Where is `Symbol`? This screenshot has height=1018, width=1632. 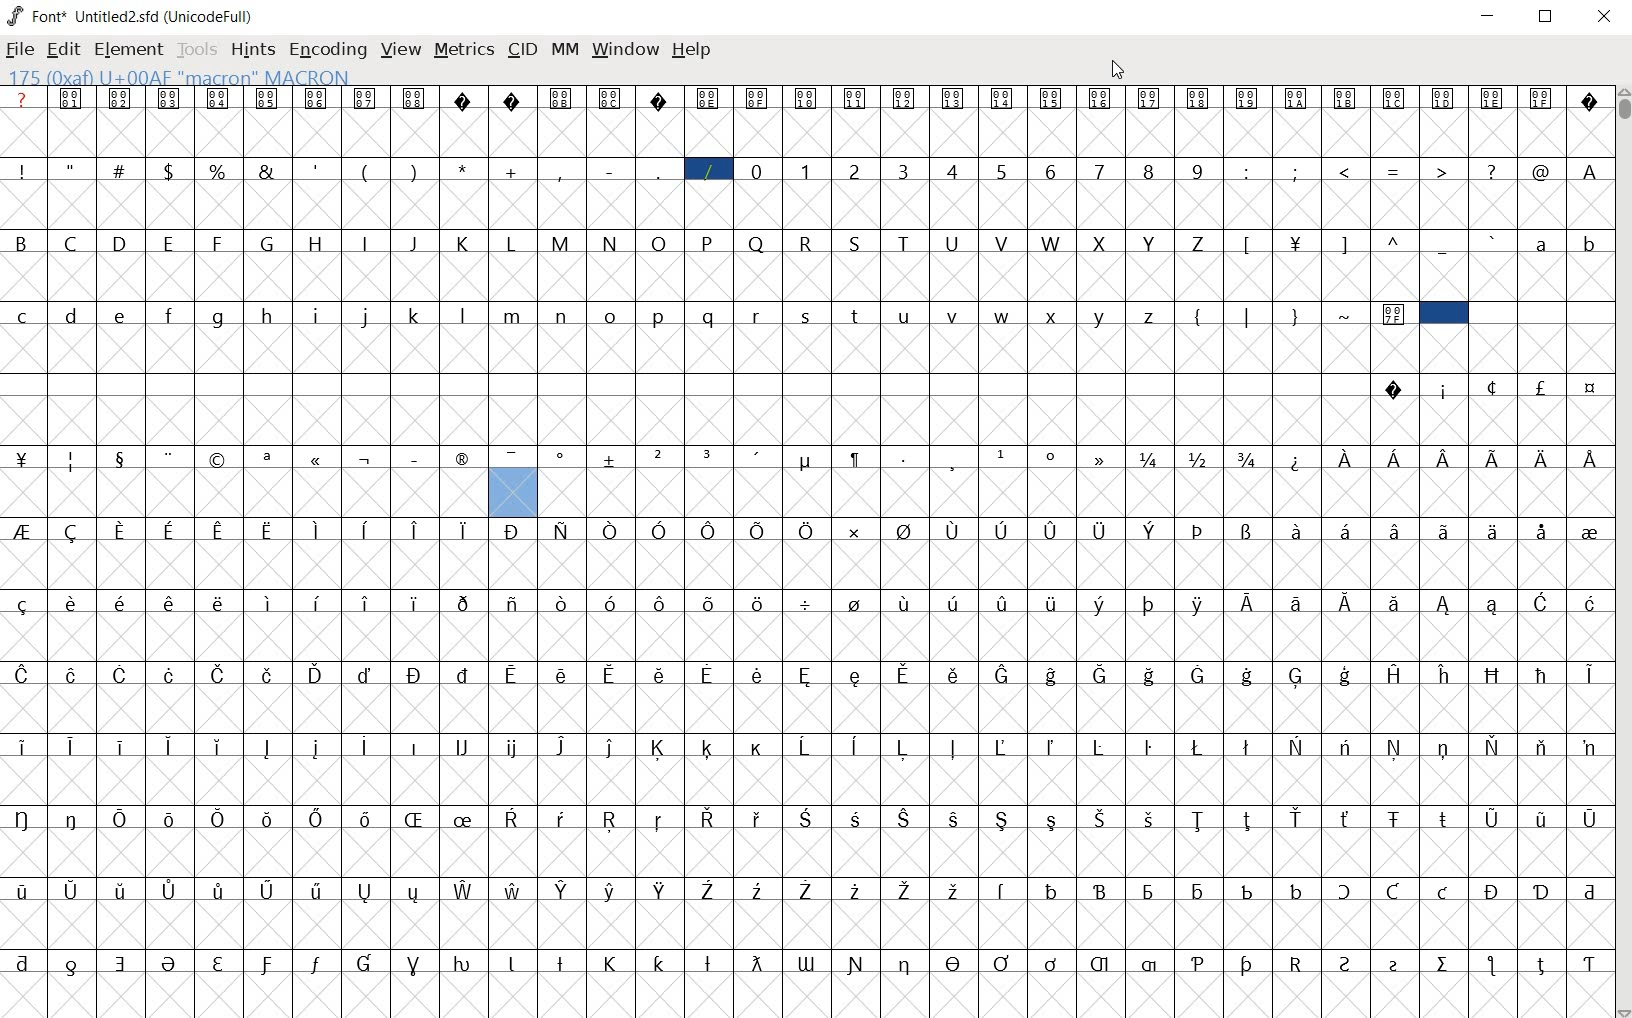
Symbol is located at coordinates (171, 604).